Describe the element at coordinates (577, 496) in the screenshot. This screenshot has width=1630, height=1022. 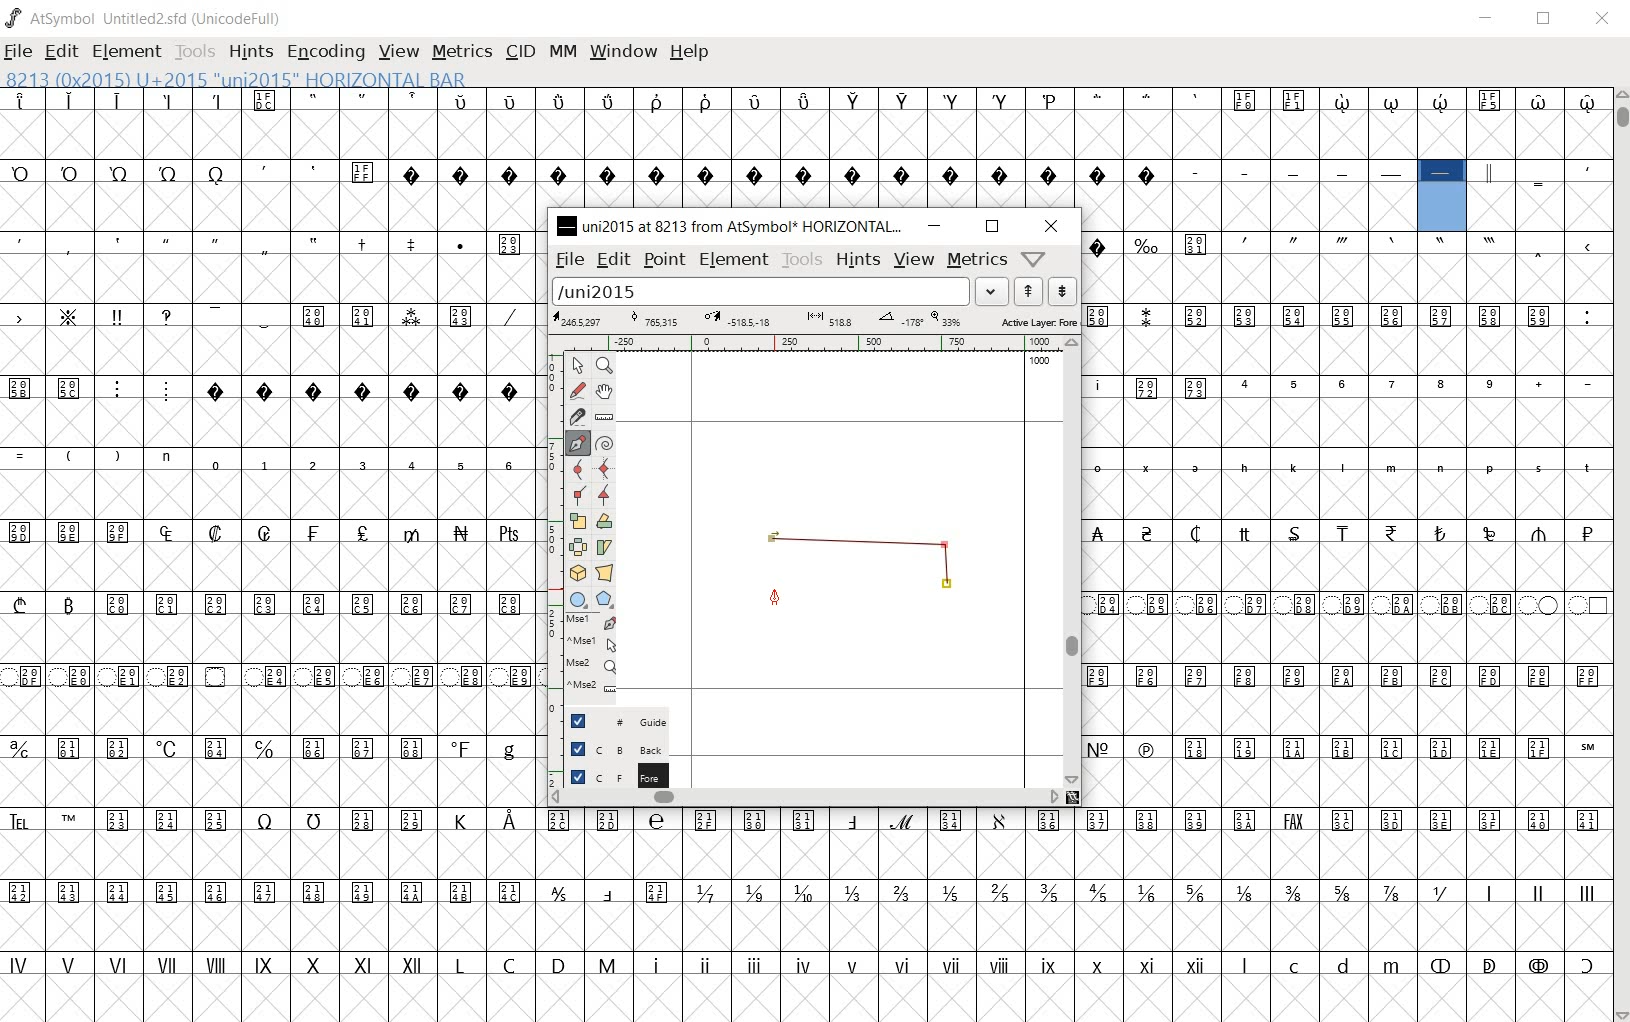
I see `Add a corner point` at that location.